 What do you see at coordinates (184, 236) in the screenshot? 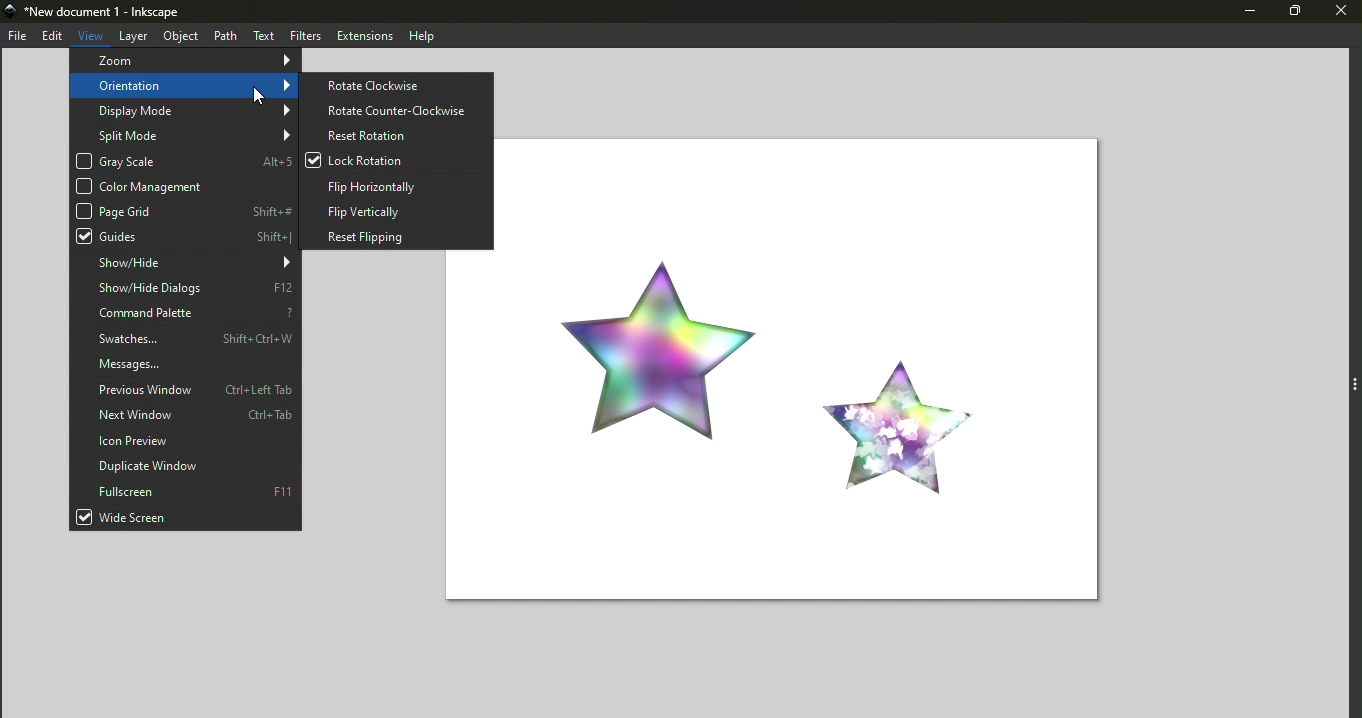
I see `Guides` at bounding box center [184, 236].